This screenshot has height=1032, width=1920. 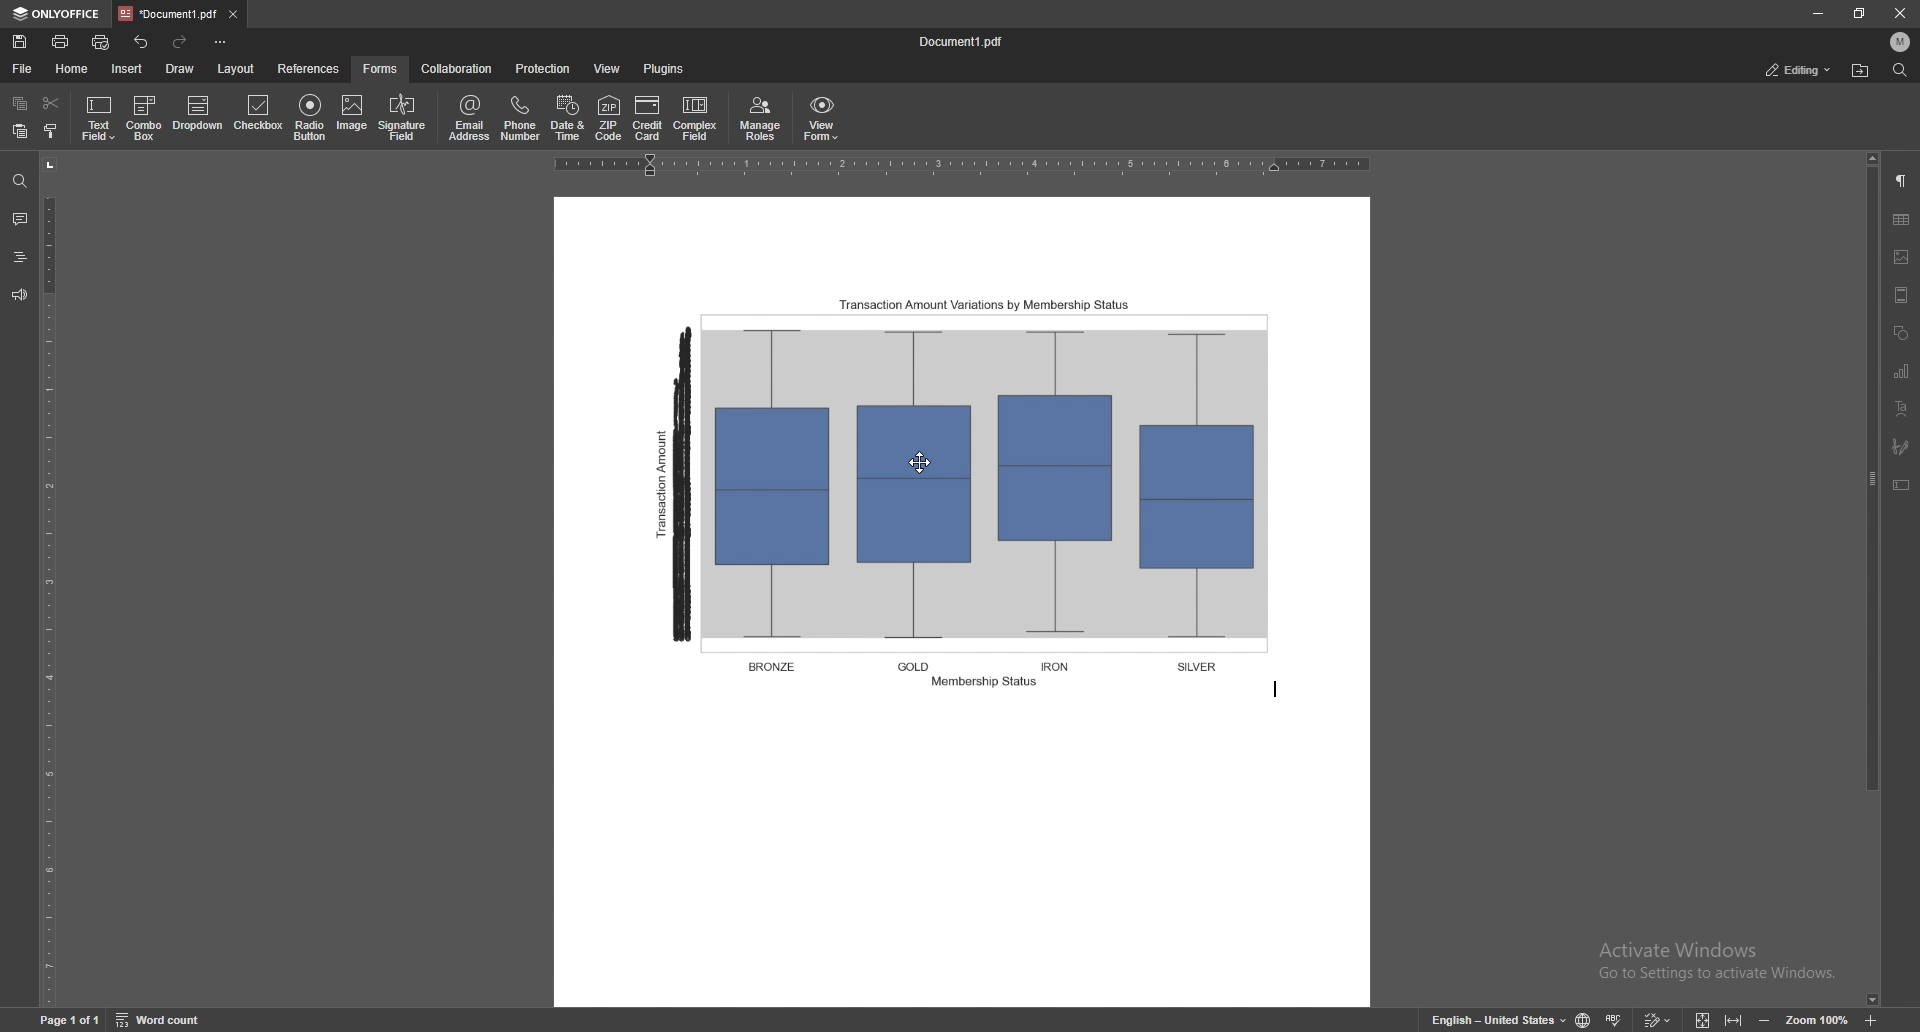 I want to click on fit to width, so click(x=1734, y=1019).